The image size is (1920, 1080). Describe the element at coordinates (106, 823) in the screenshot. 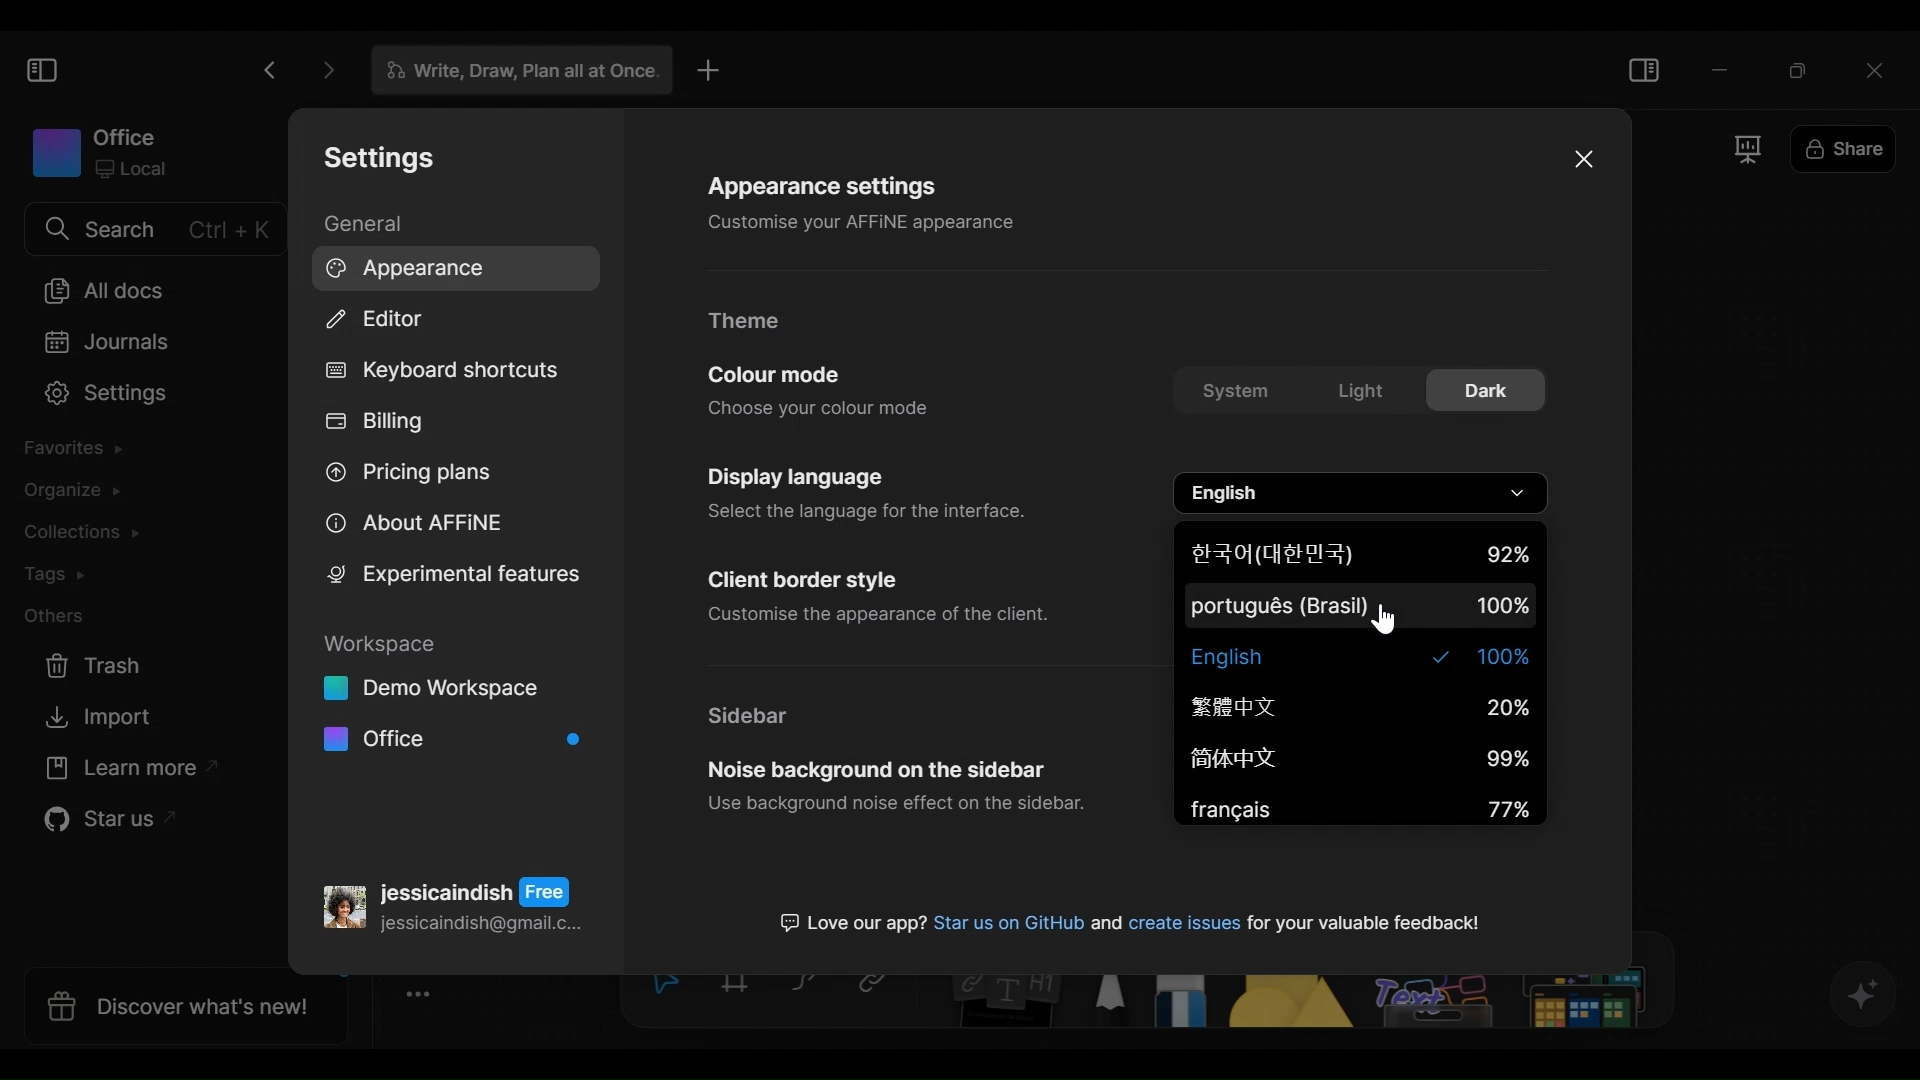

I see `Star us` at that location.